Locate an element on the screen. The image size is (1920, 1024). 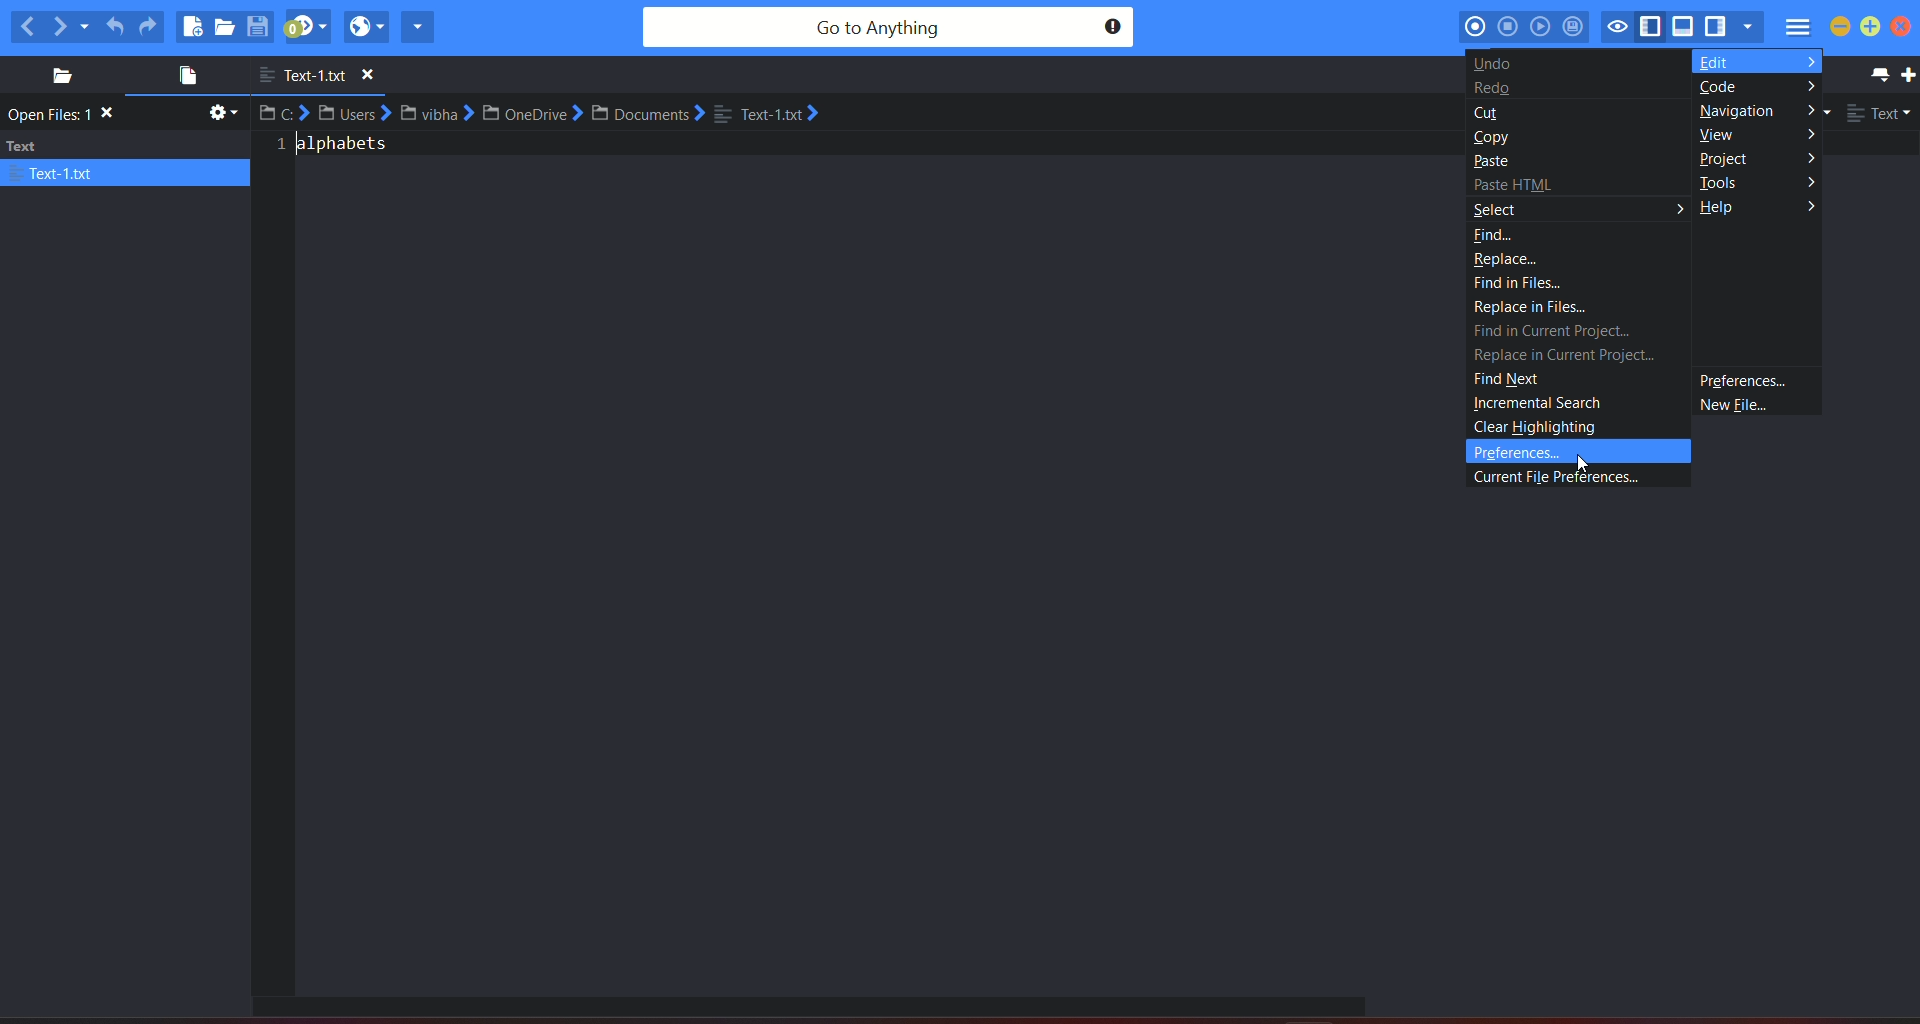
file name is located at coordinates (325, 76).